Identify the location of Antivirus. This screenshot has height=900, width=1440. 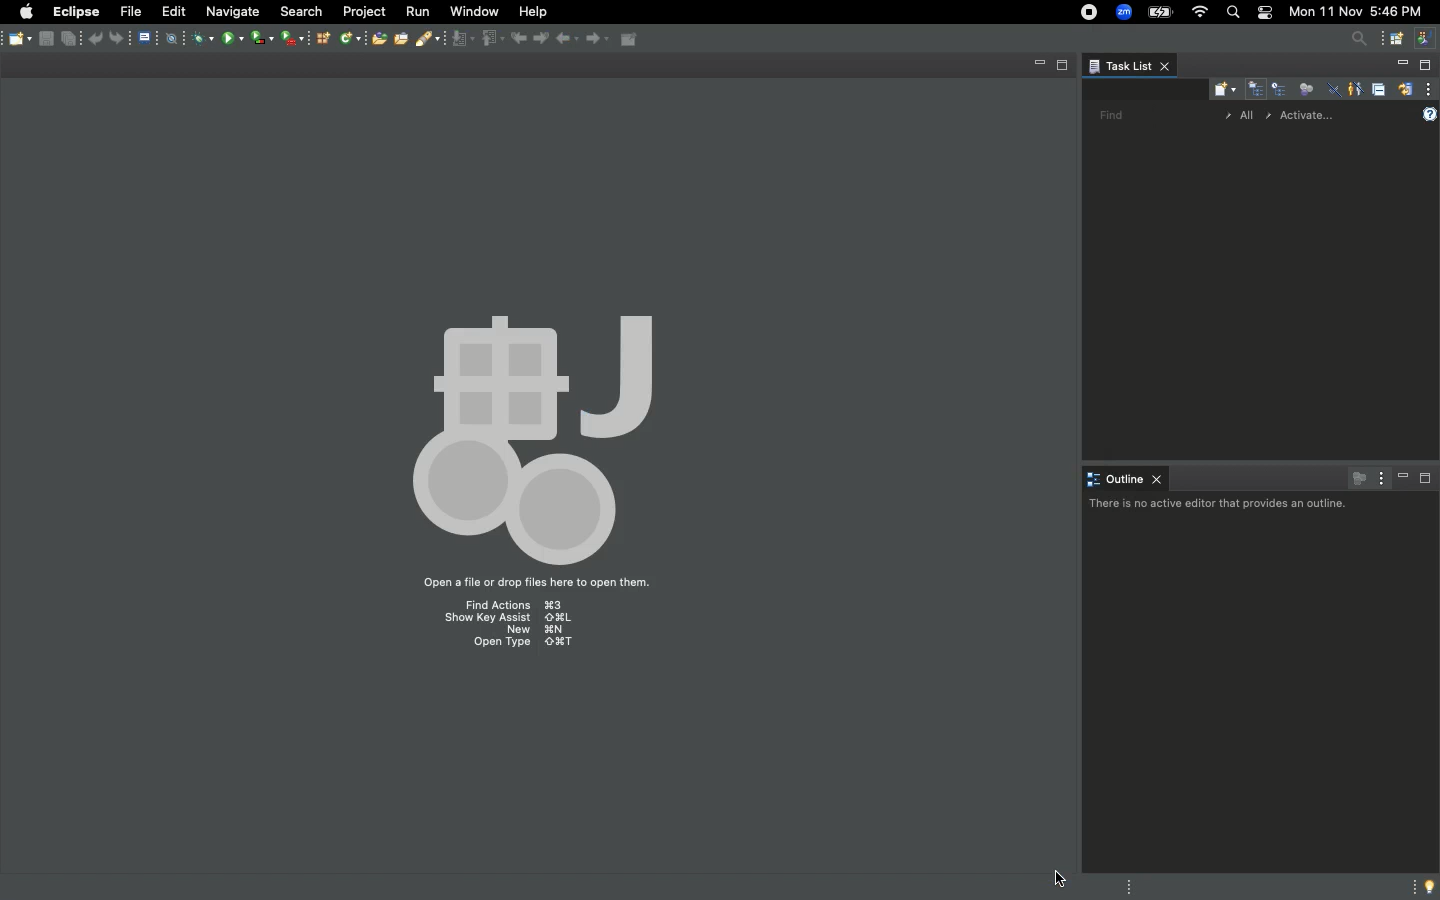
(199, 37).